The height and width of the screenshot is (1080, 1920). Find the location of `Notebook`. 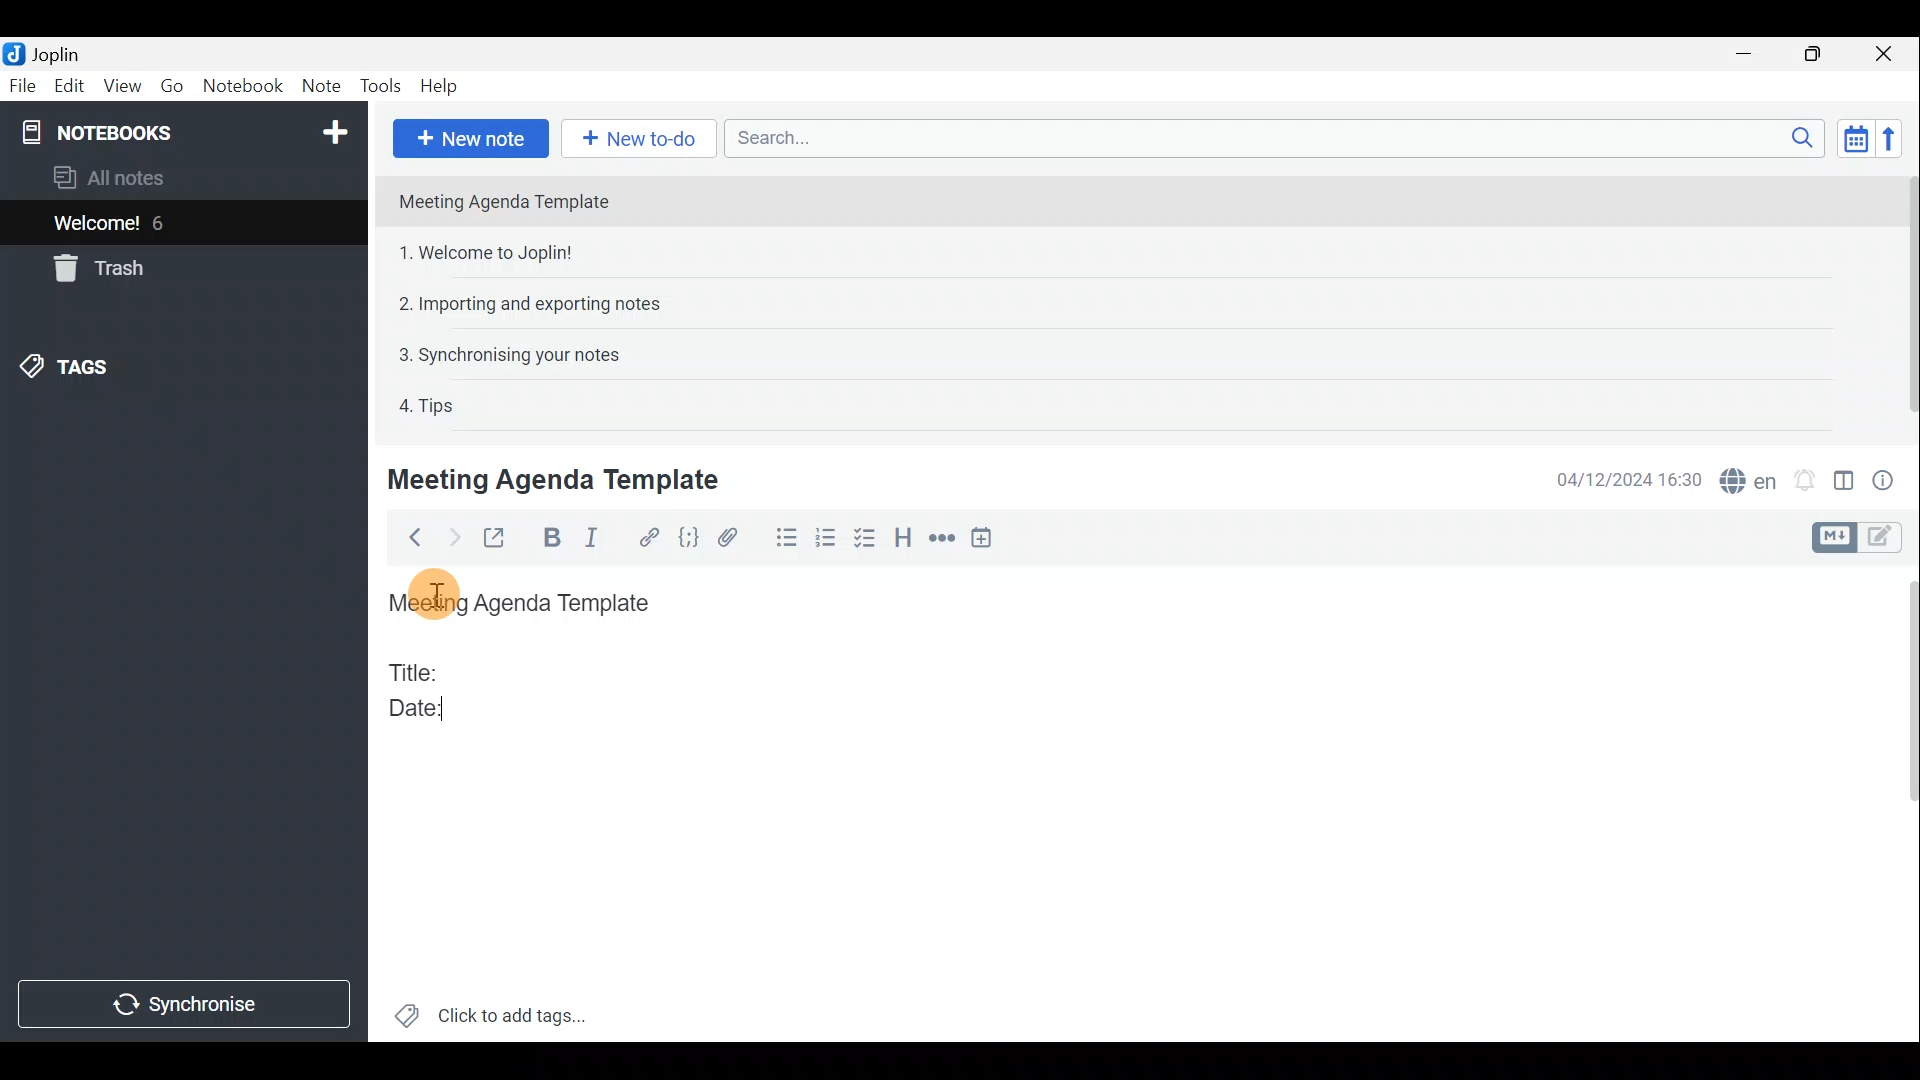

Notebook is located at coordinates (244, 86).